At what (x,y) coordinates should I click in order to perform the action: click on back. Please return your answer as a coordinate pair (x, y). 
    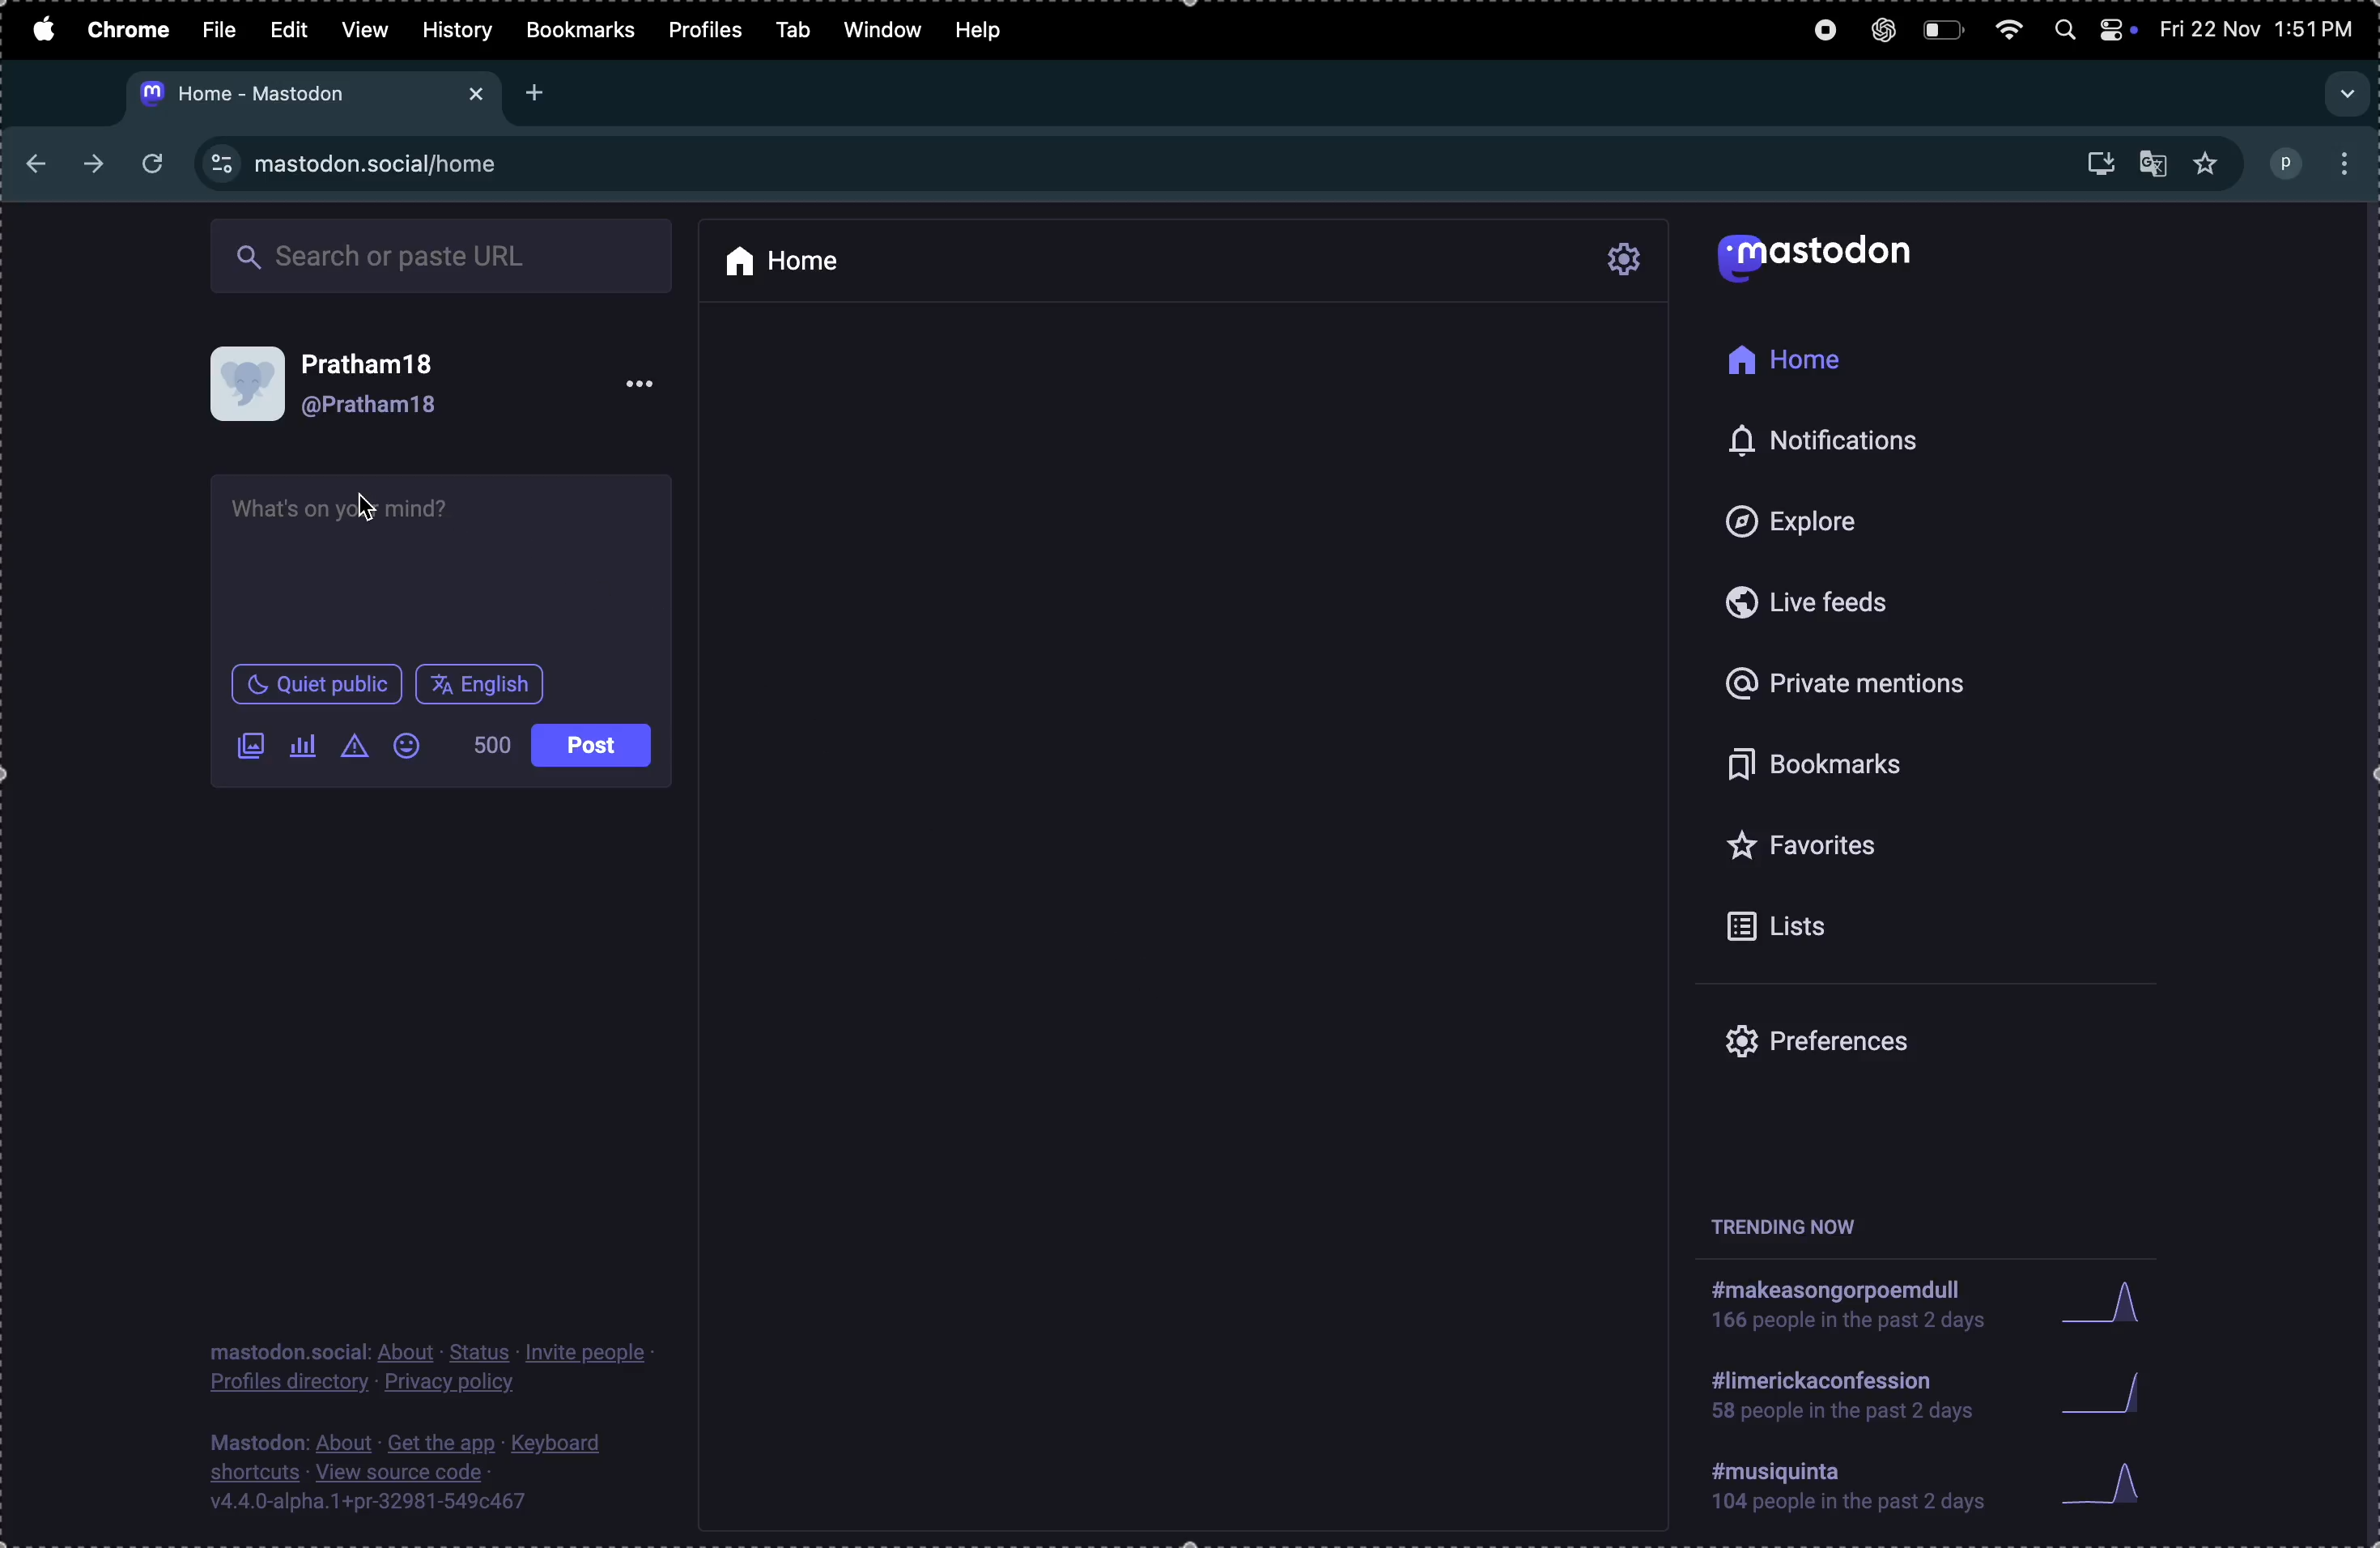
    Looking at the image, I should click on (40, 163).